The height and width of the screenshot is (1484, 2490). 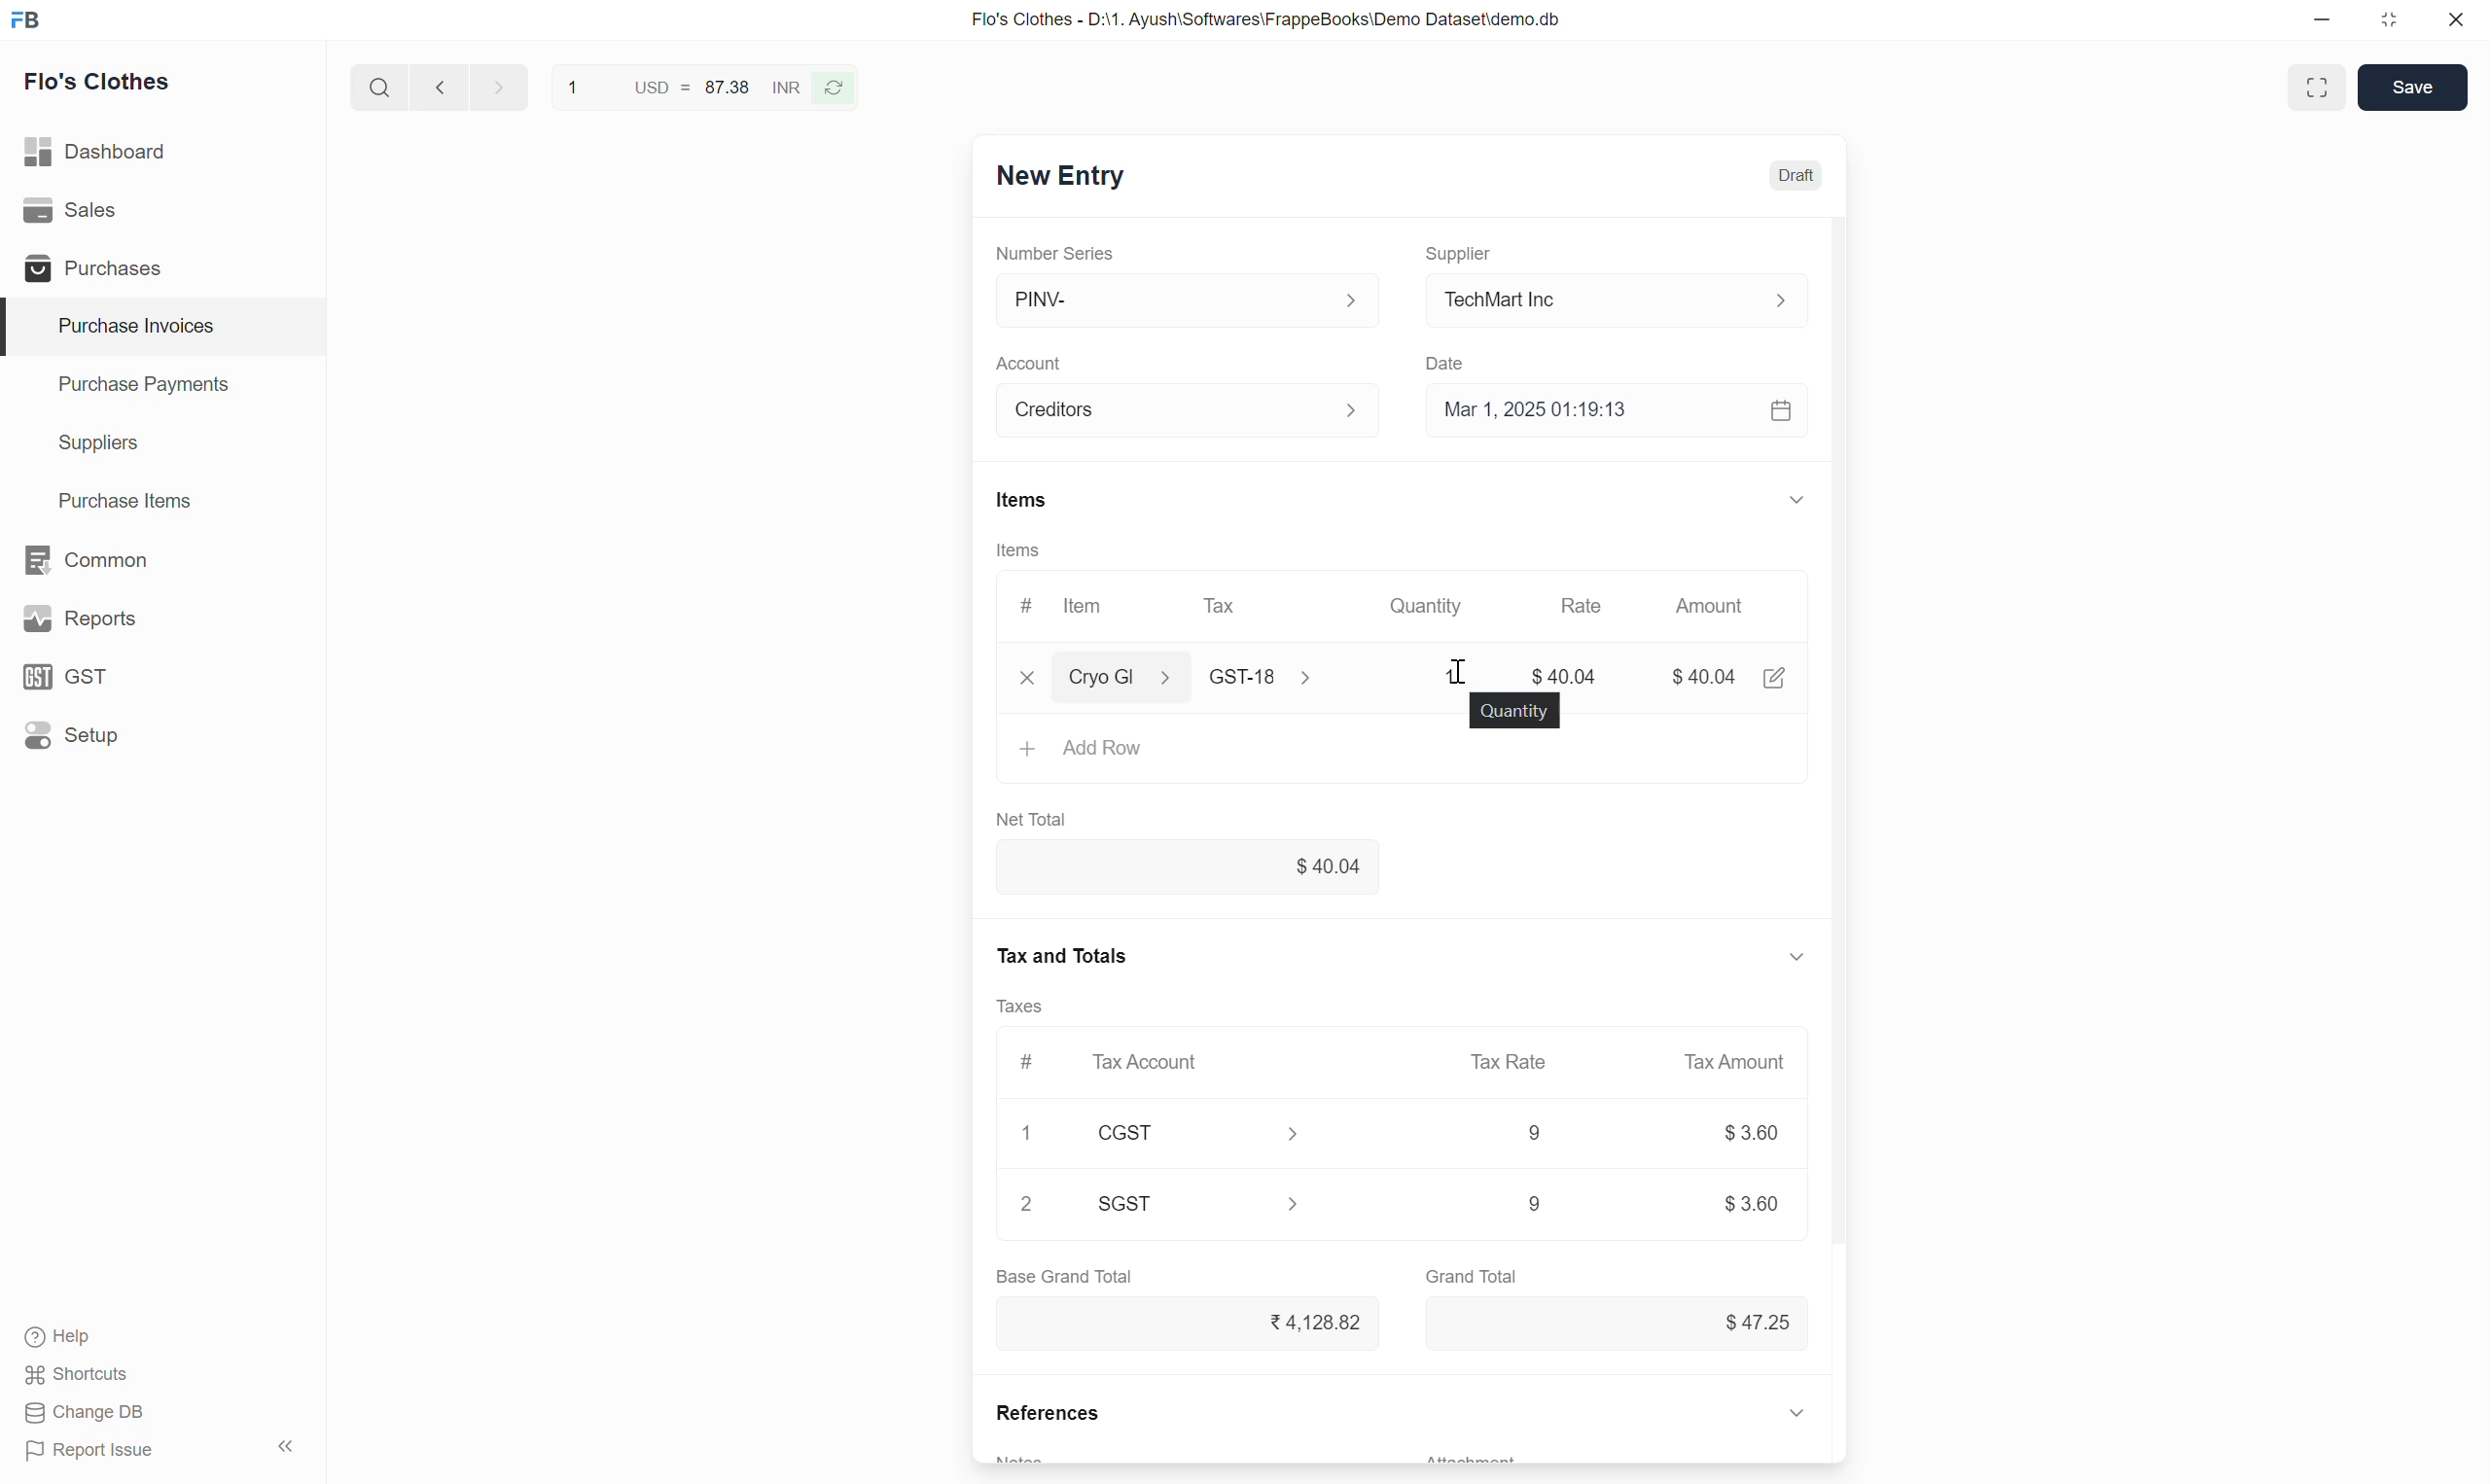 I want to click on 9 $3.60, so click(x=1746, y=1203).